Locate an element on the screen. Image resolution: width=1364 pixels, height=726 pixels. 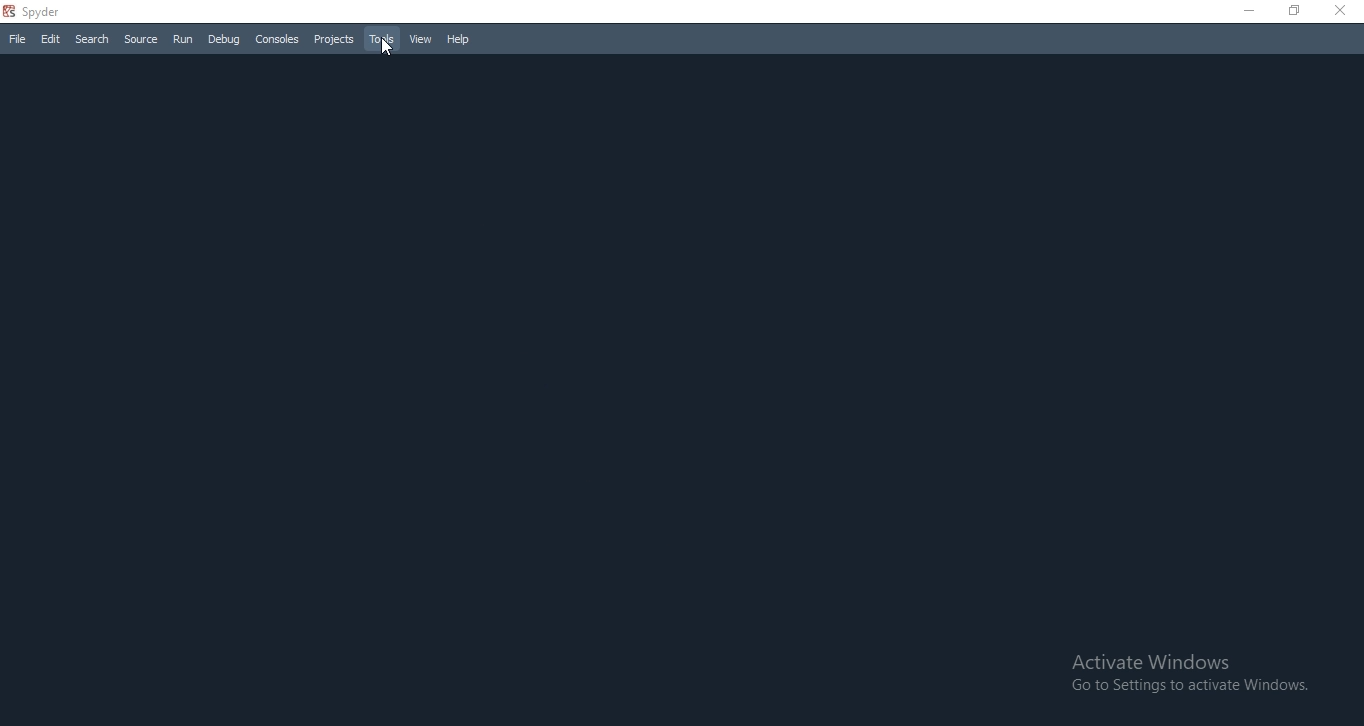
Source is located at coordinates (142, 38).